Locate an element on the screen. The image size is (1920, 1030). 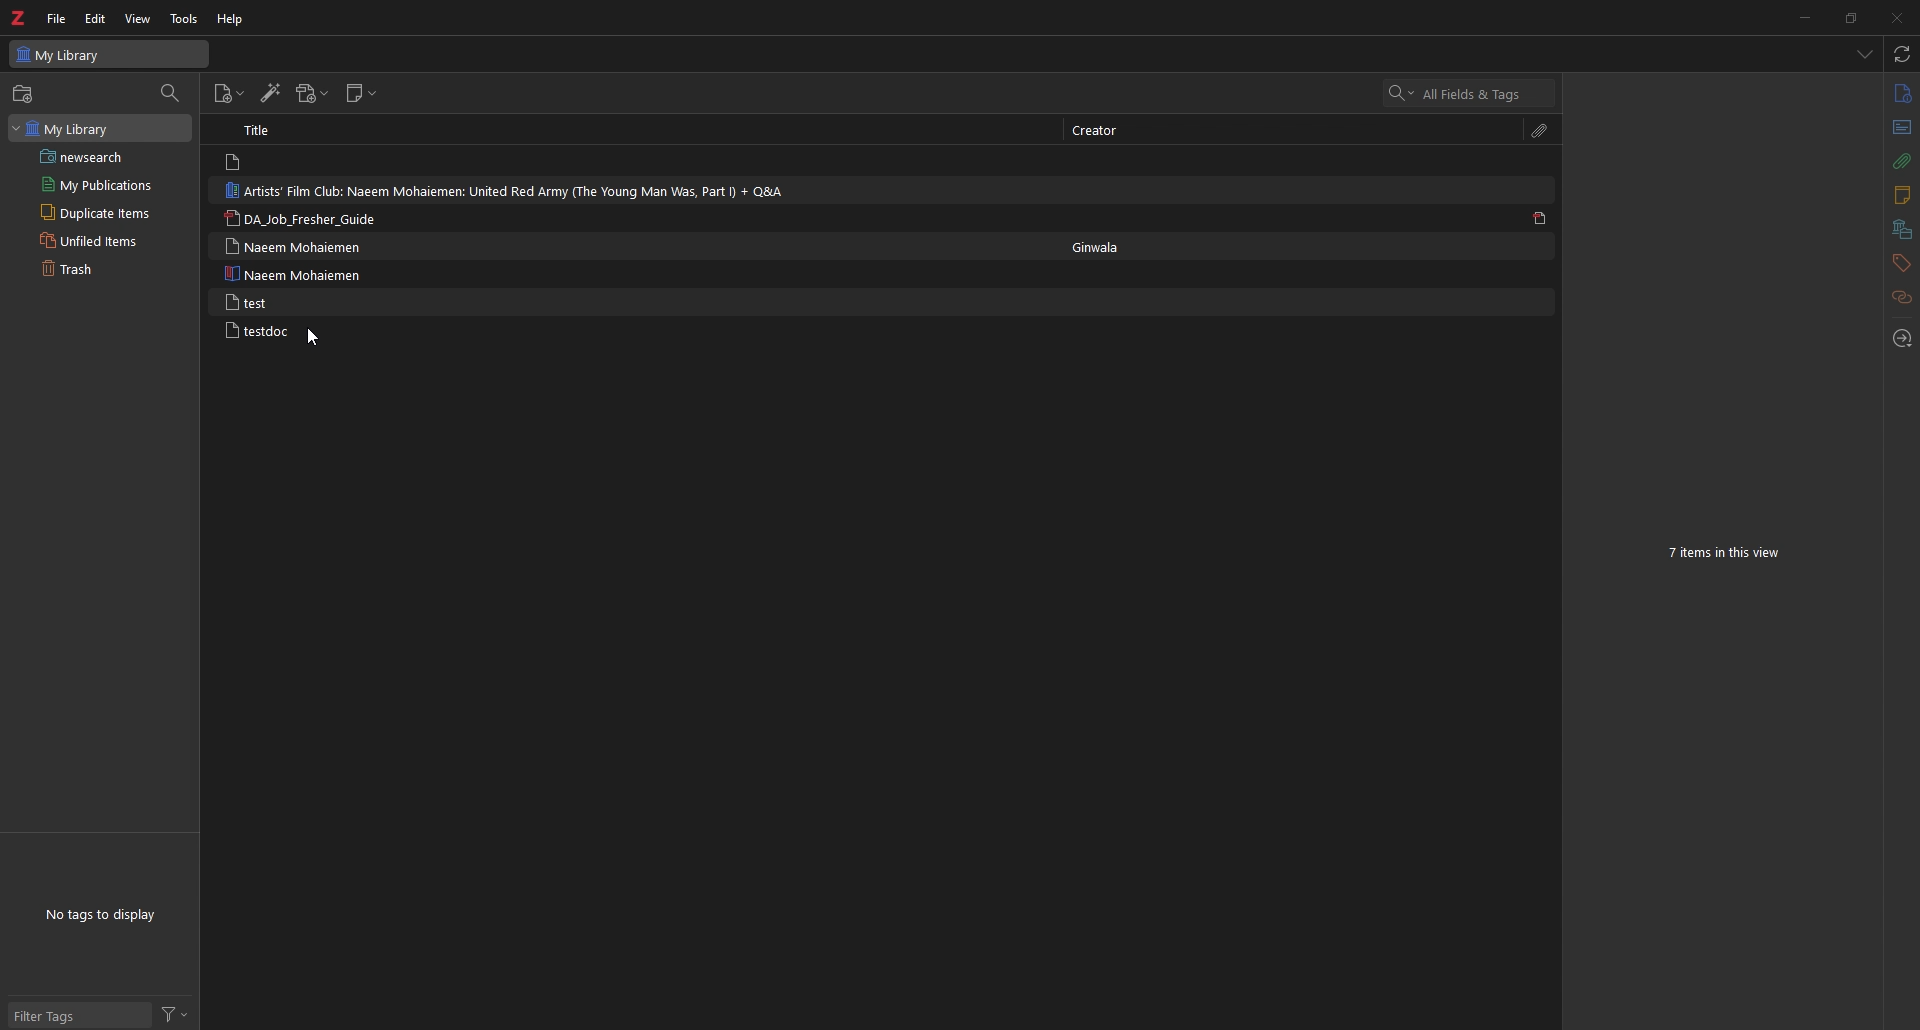
Unfiled items is located at coordinates (101, 240).